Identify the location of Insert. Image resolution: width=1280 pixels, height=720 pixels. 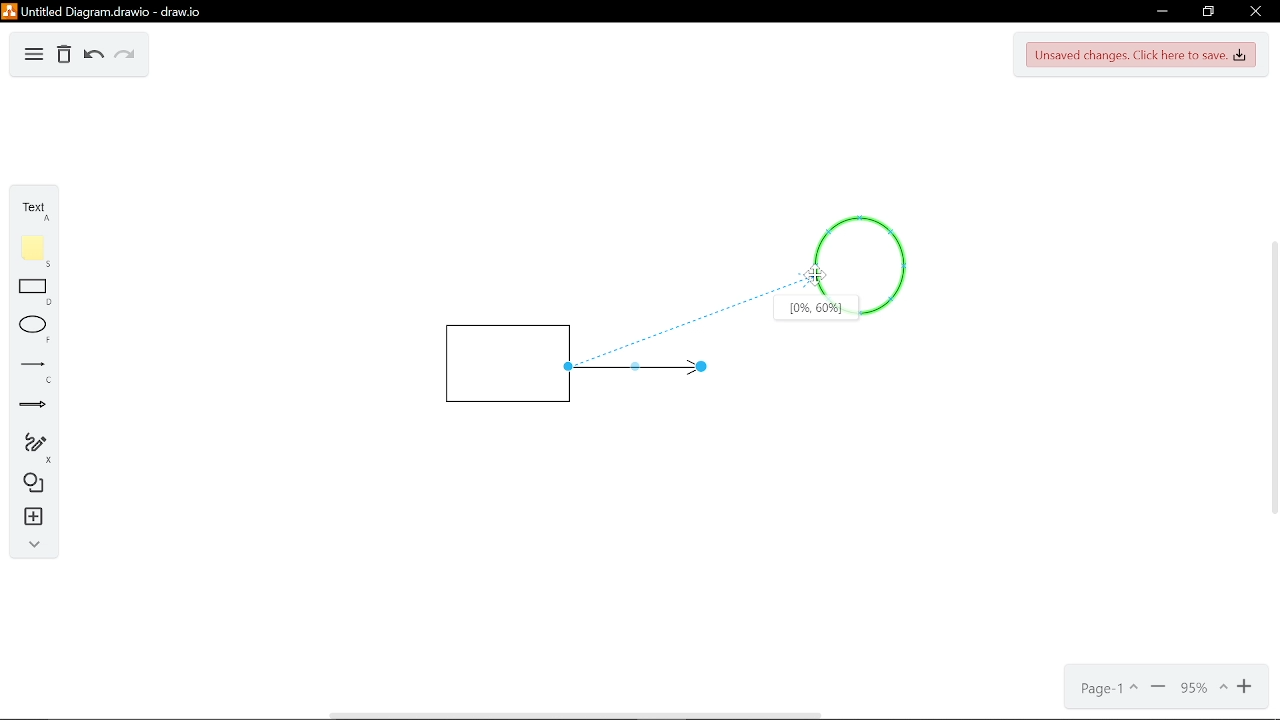
(29, 517).